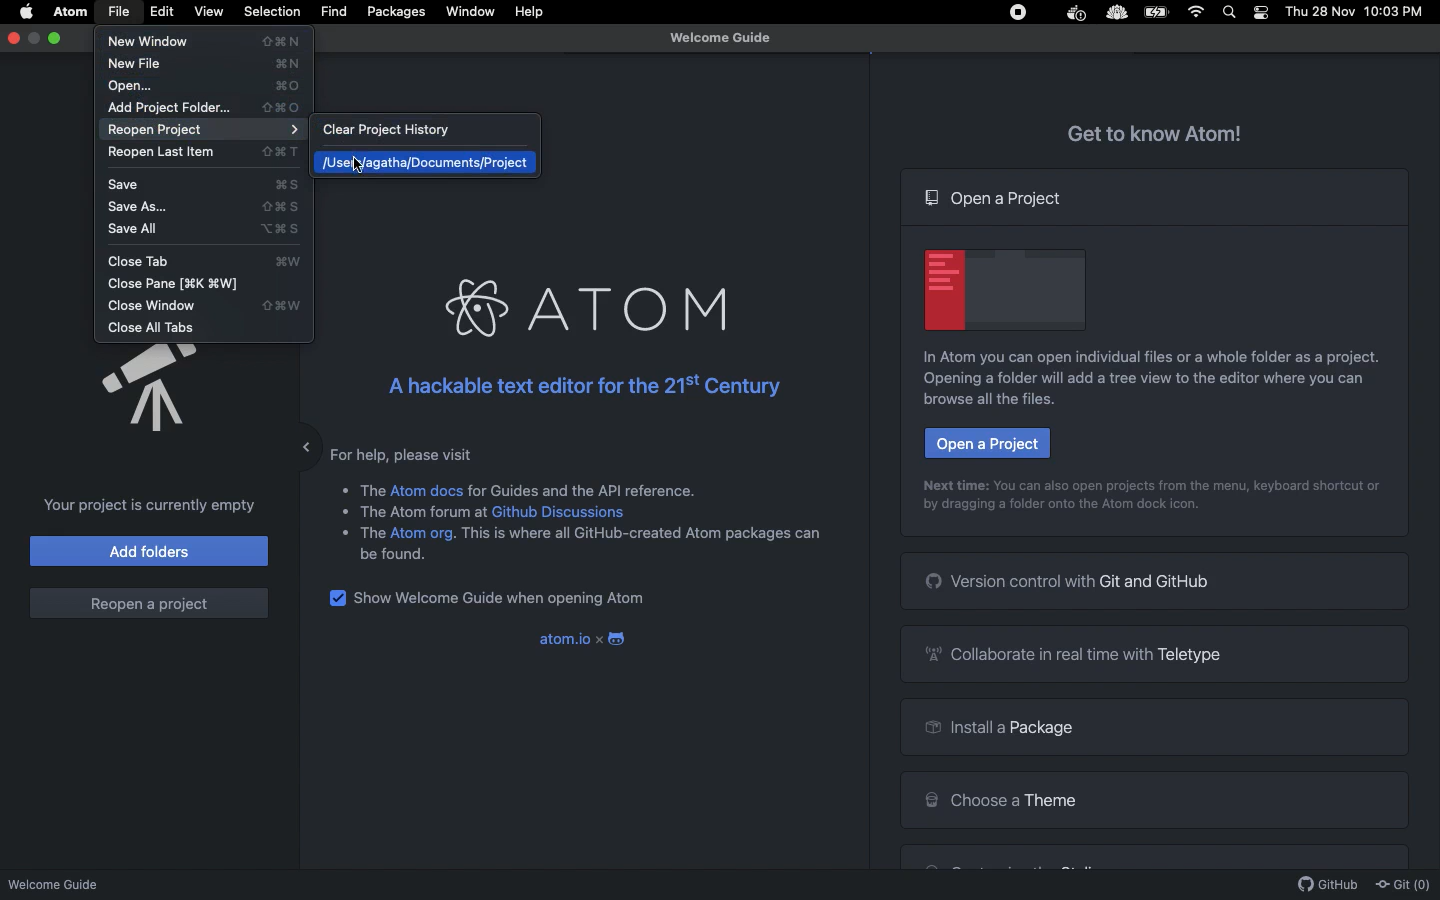 Image resolution: width=1440 pixels, height=900 pixels. I want to click on Show welcome guide when opening Atom, so click(504, 600).